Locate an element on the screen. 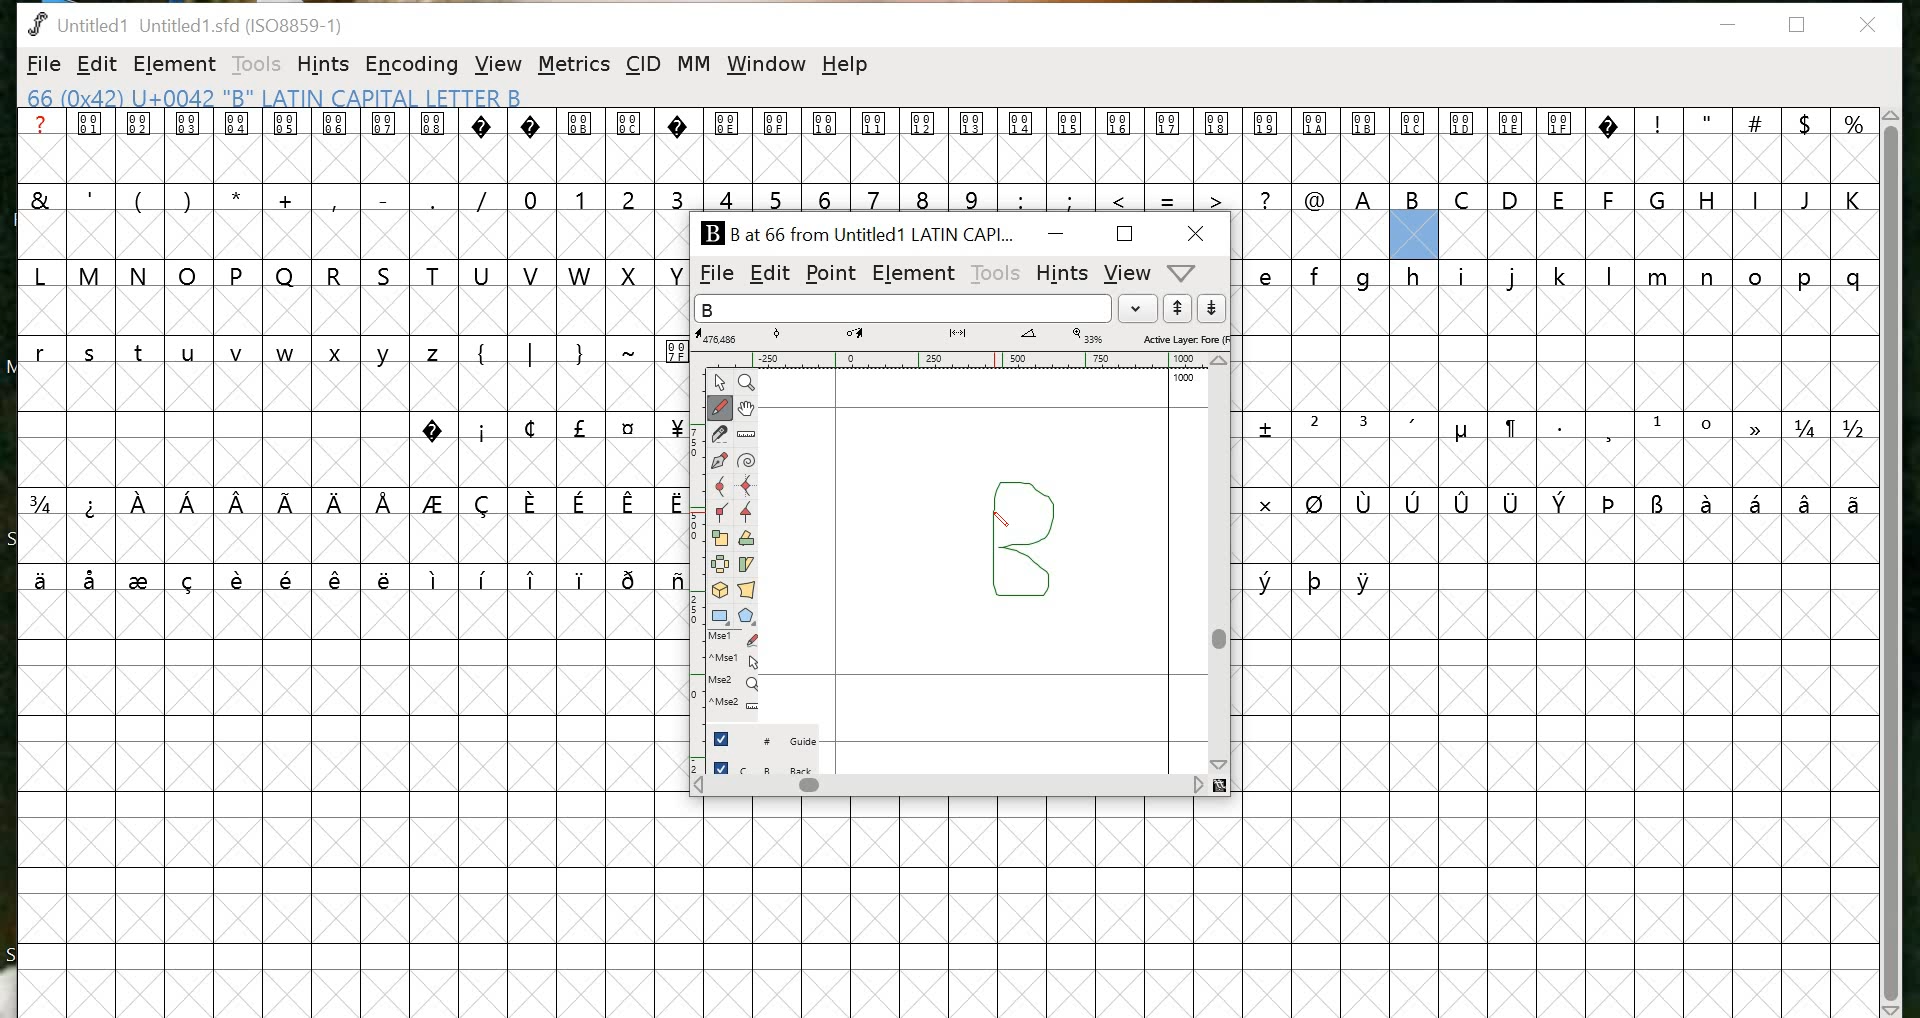 This screenshot has height=1018, width=1920. Perspective is located at coordinates (747, 592).